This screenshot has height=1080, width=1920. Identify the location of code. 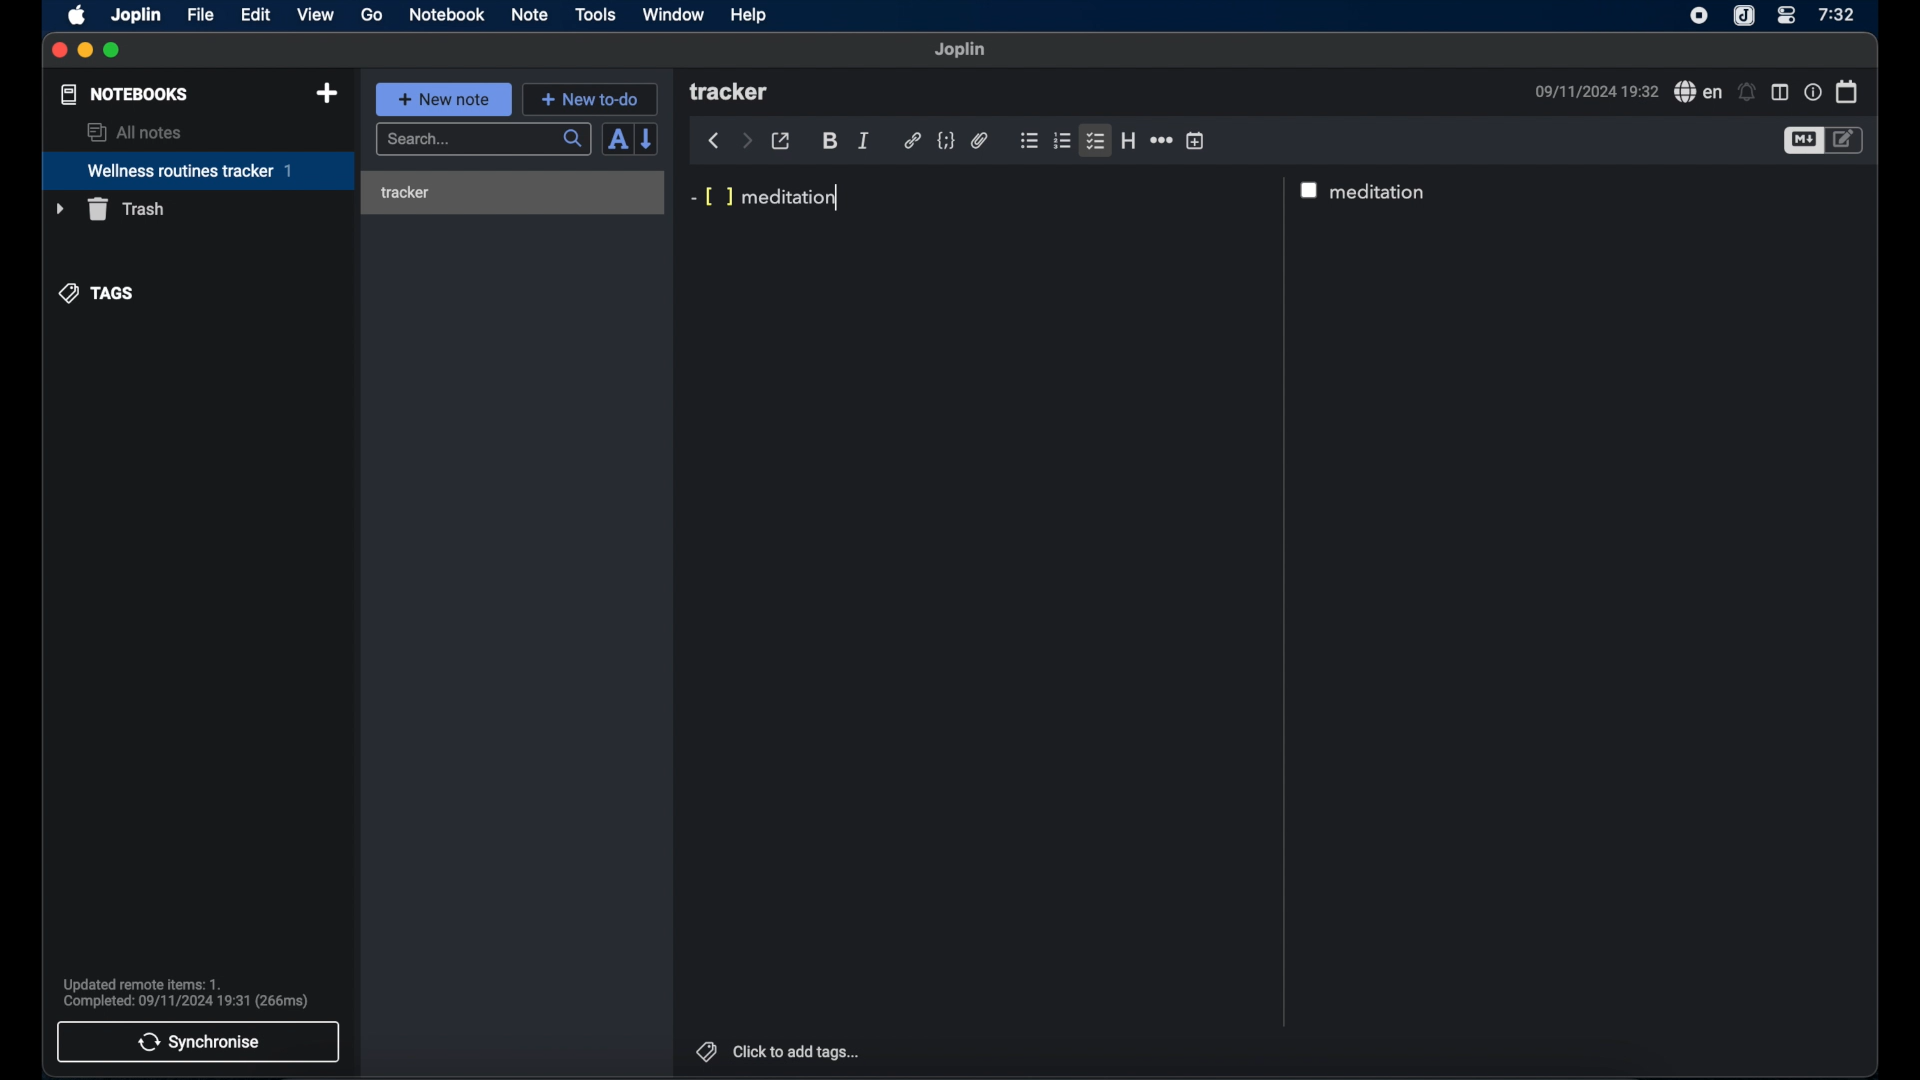
(945, 141).